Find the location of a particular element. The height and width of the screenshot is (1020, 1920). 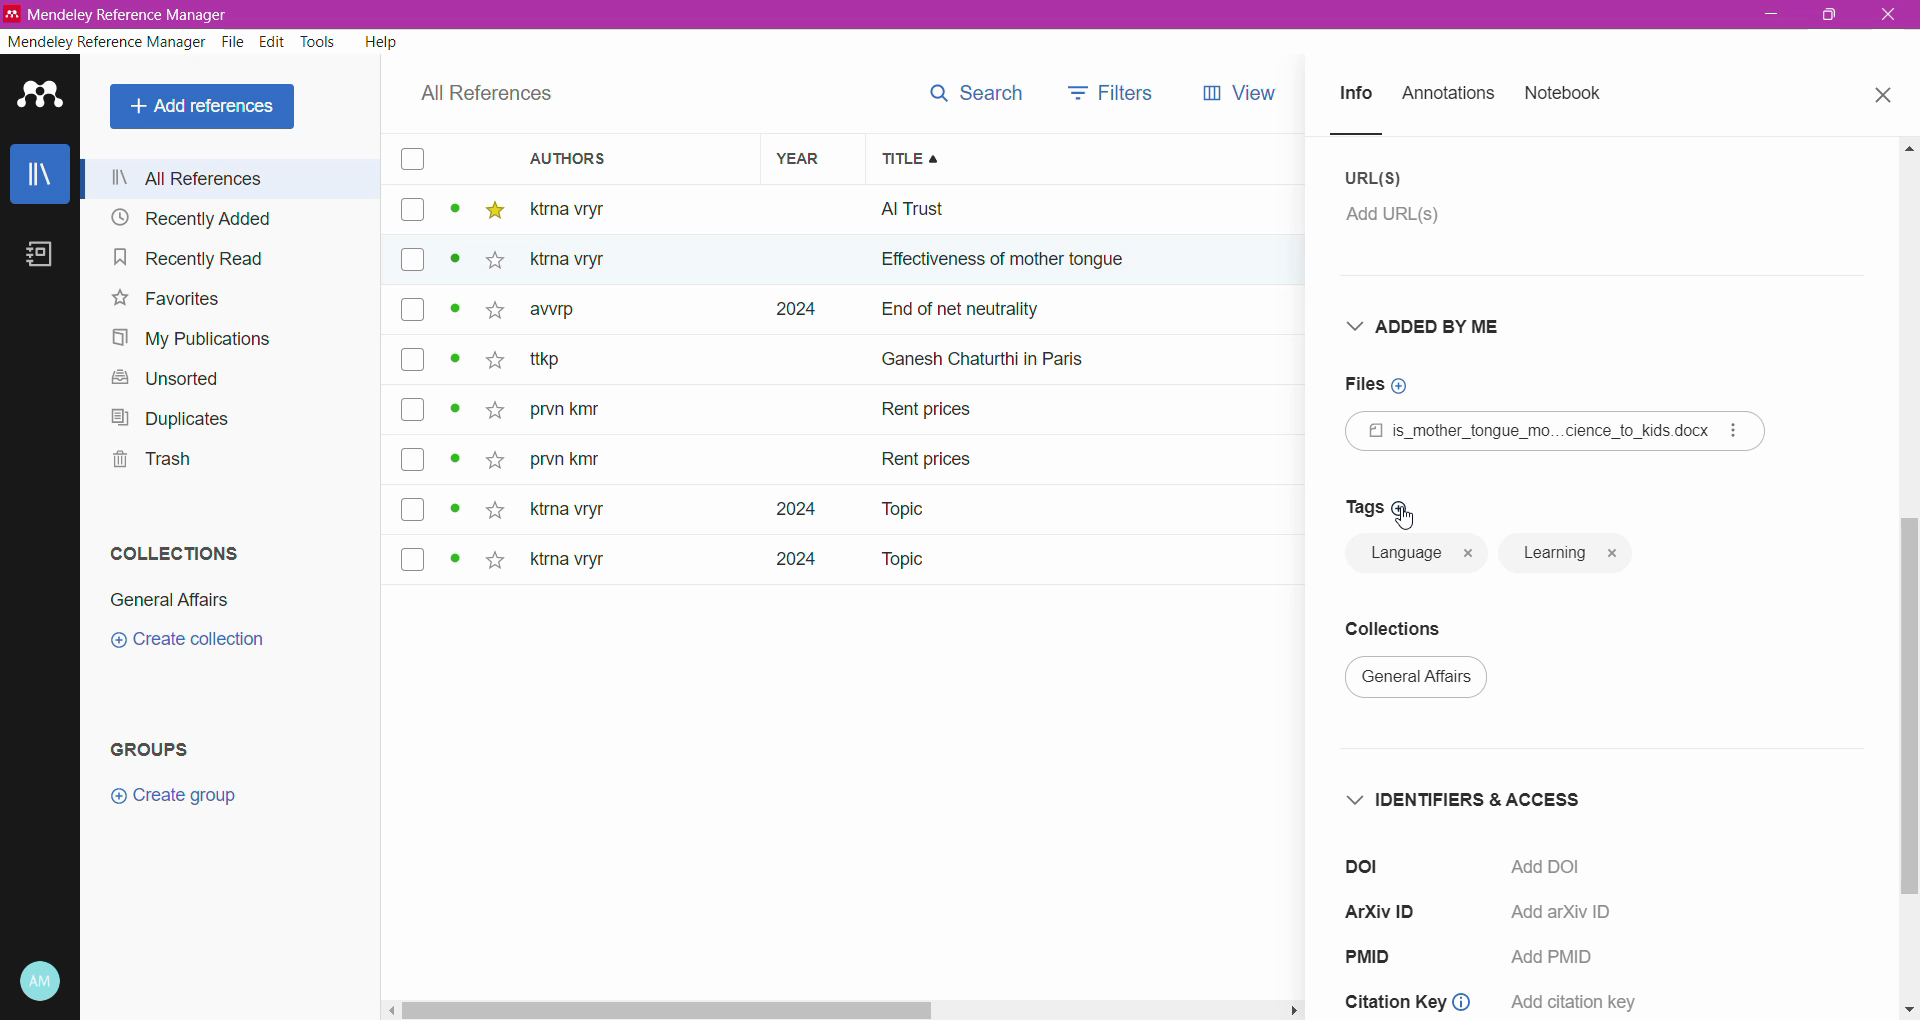

Add arXiv ID is located at coordinates (1555, 917).